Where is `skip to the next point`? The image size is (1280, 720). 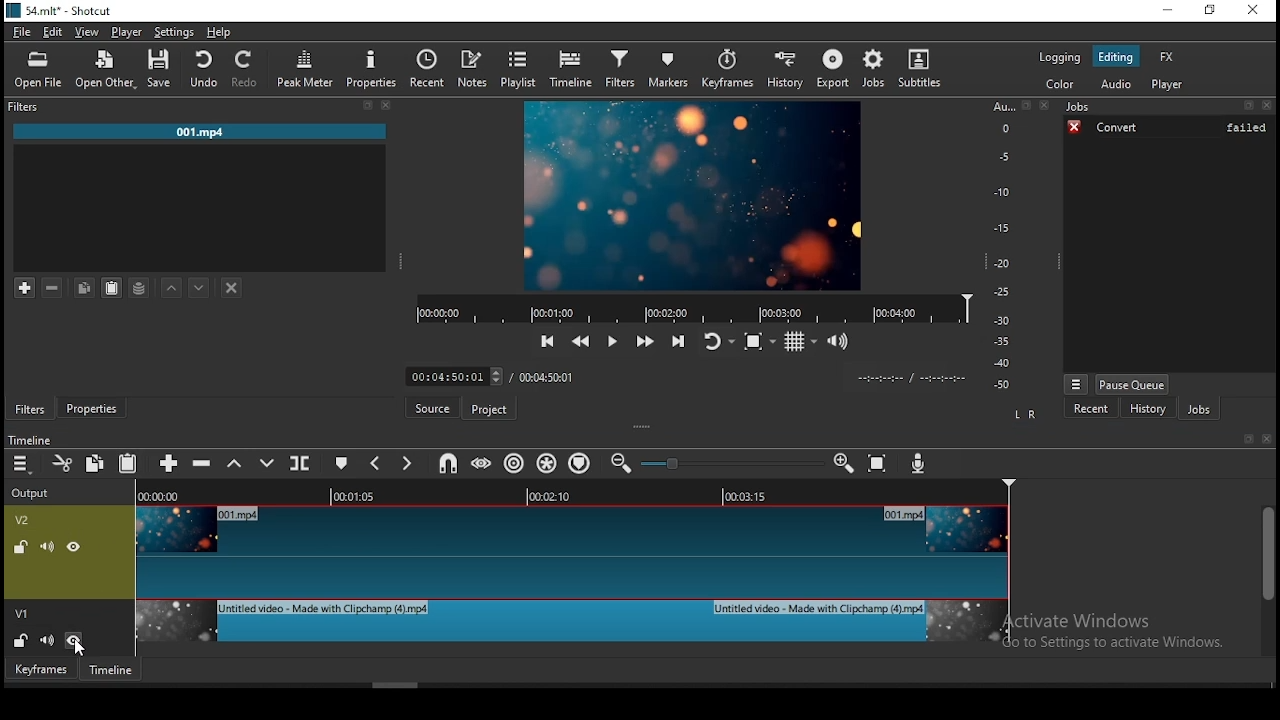
skip to the next point is located at coordinates (679, 342).